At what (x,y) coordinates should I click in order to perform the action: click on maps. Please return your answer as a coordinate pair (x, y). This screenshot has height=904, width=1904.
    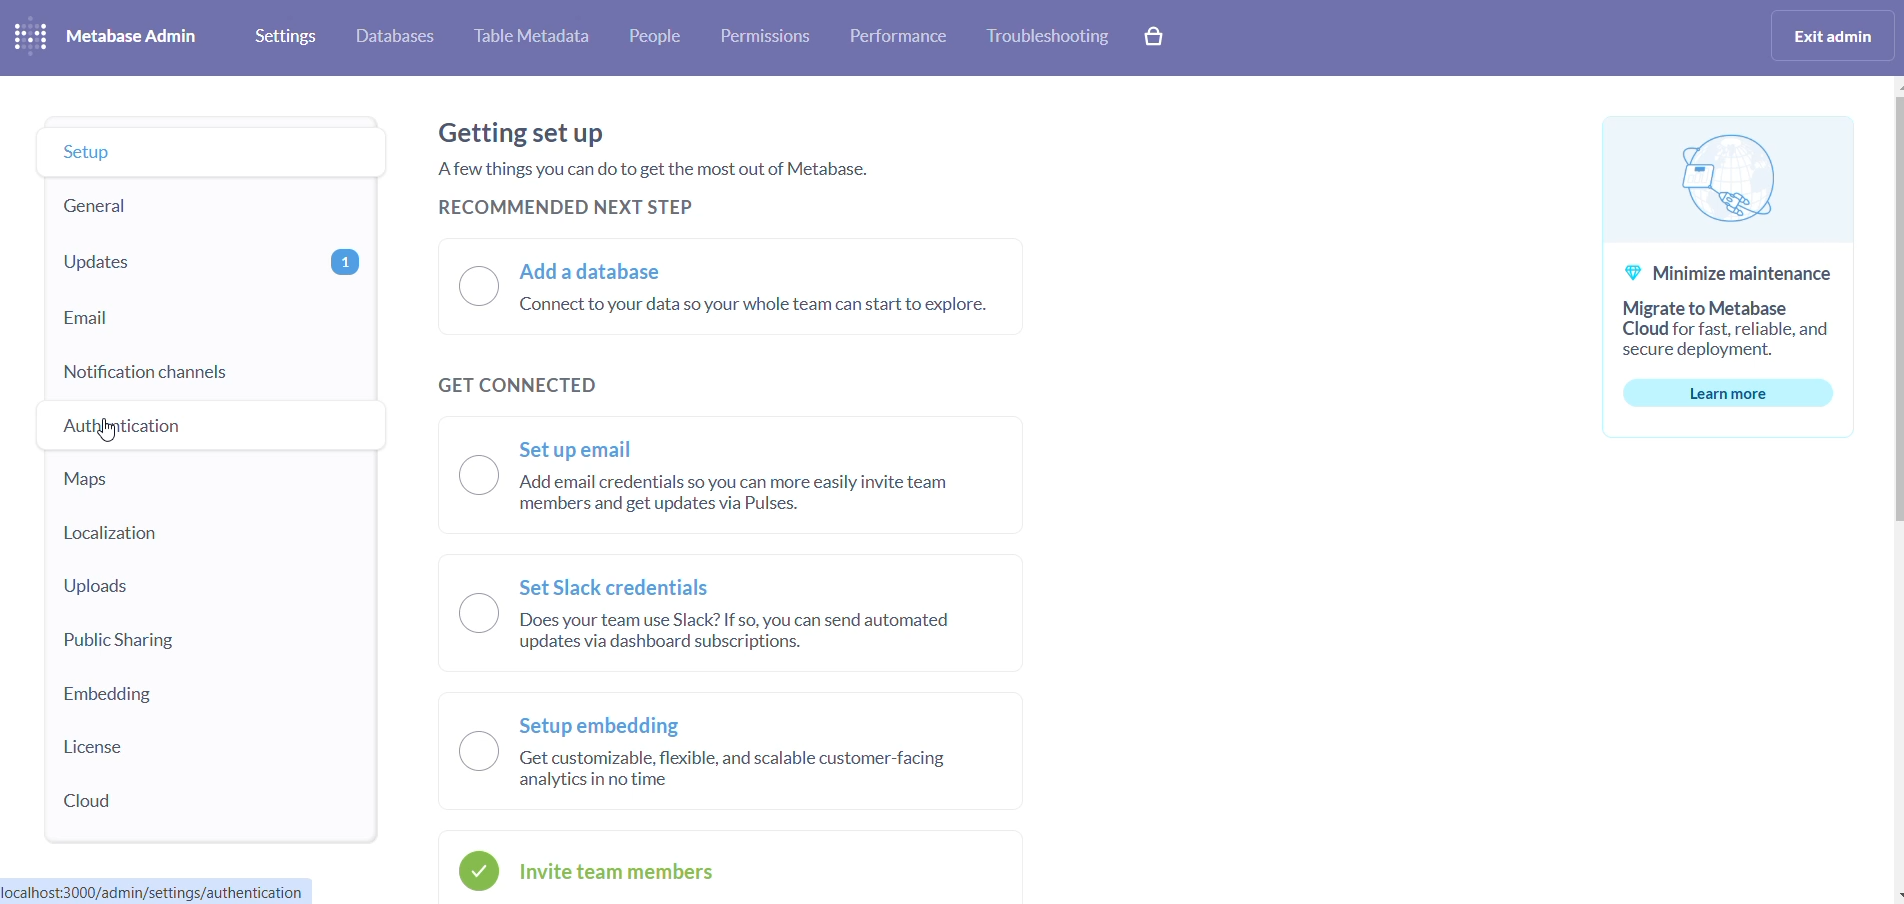
    Looking at the image, I should click on (161, 485).